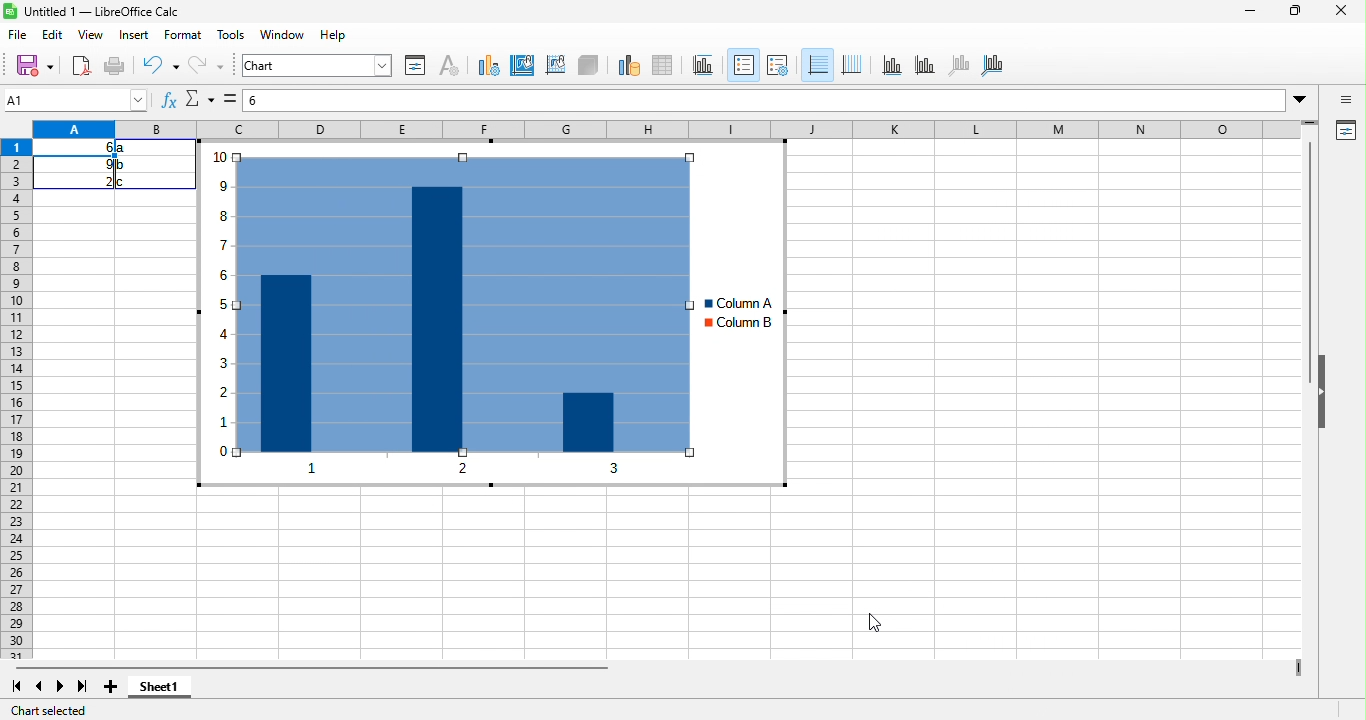 This screenshot has height=720, width=1366. Describe the element at coordinates (55, 37) in the screenshot. I see `edit` at that location.